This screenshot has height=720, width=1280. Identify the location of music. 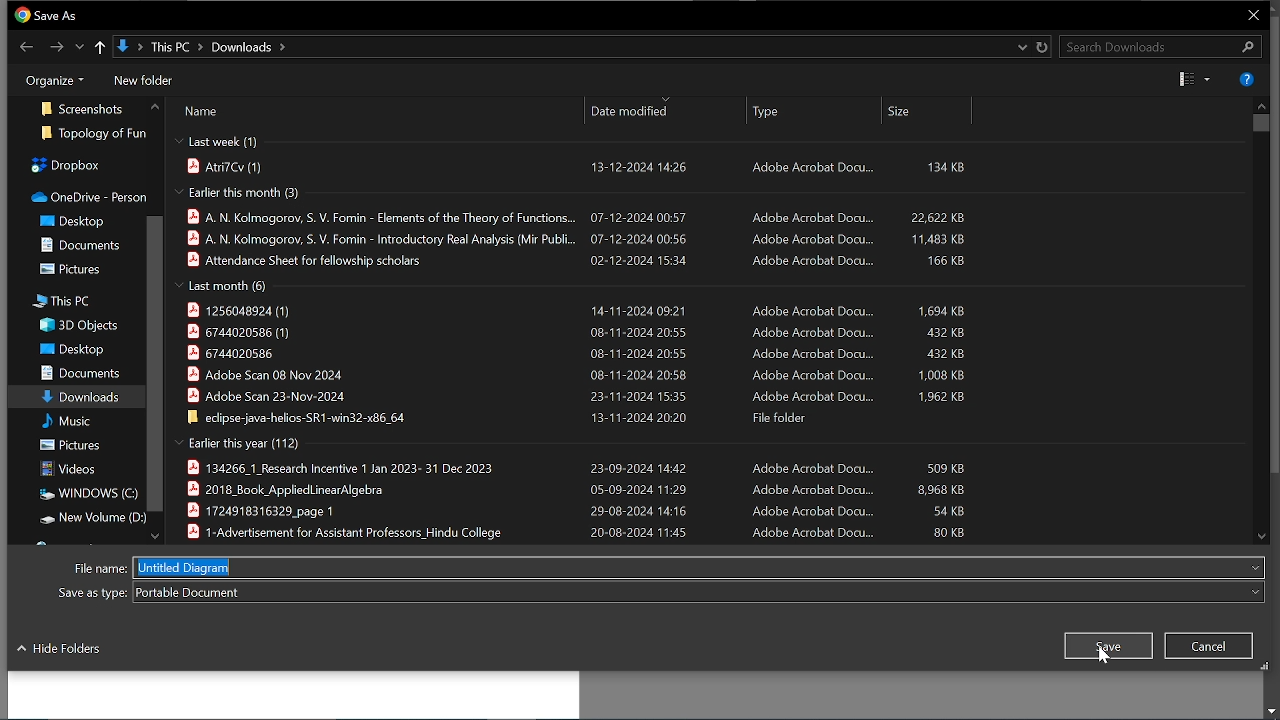
(66, 420).